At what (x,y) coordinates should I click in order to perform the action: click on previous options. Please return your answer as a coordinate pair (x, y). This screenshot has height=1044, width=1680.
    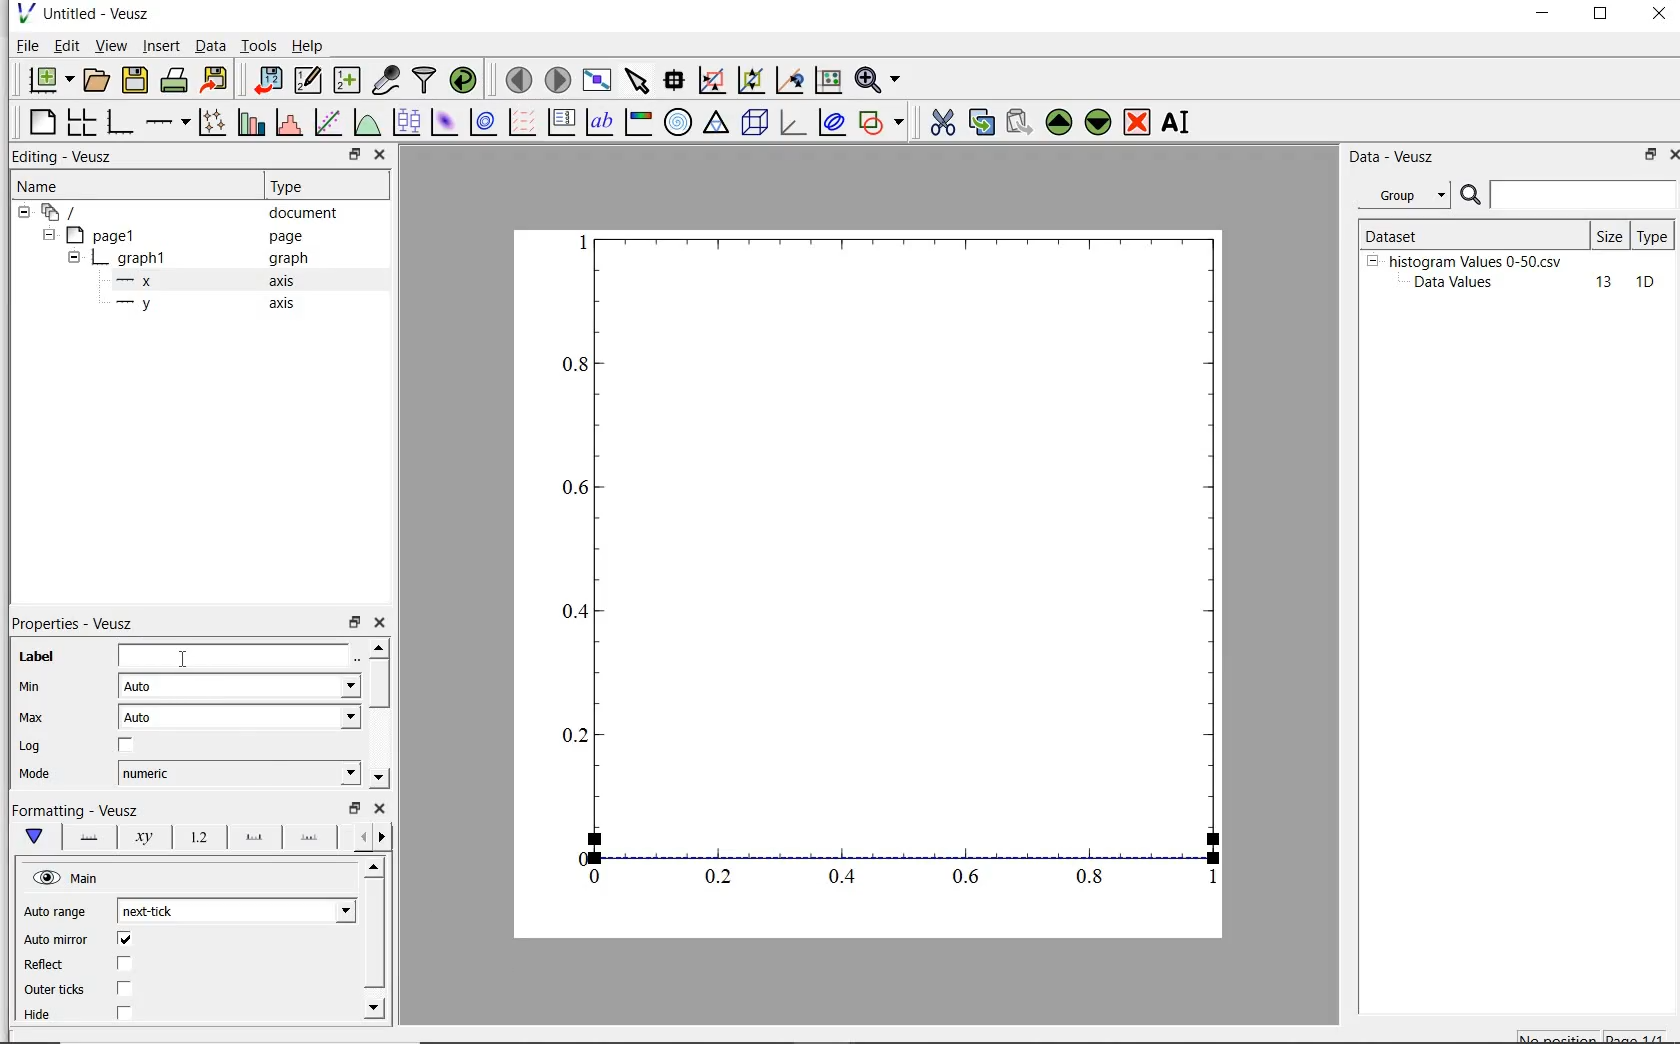
    Looking at the image, I should click on (360, 837).